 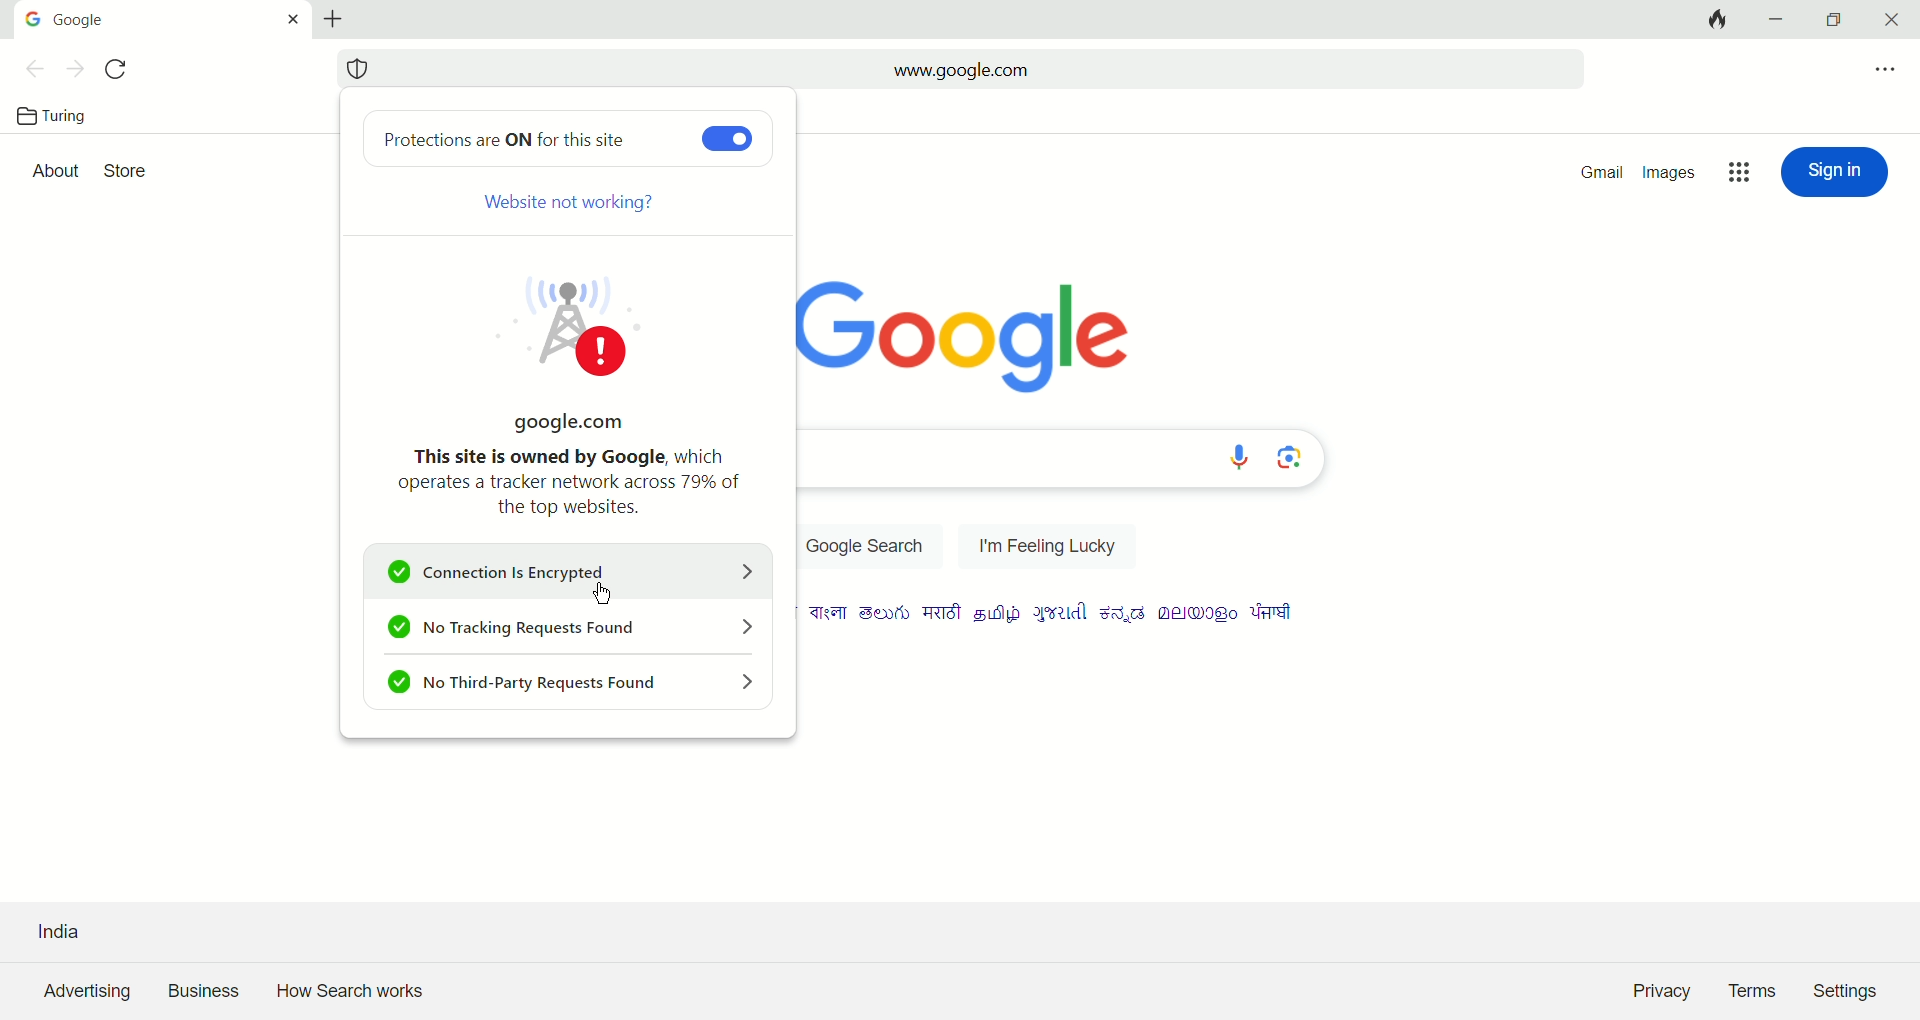 I want to click on close, so click(x=1894, y=20).